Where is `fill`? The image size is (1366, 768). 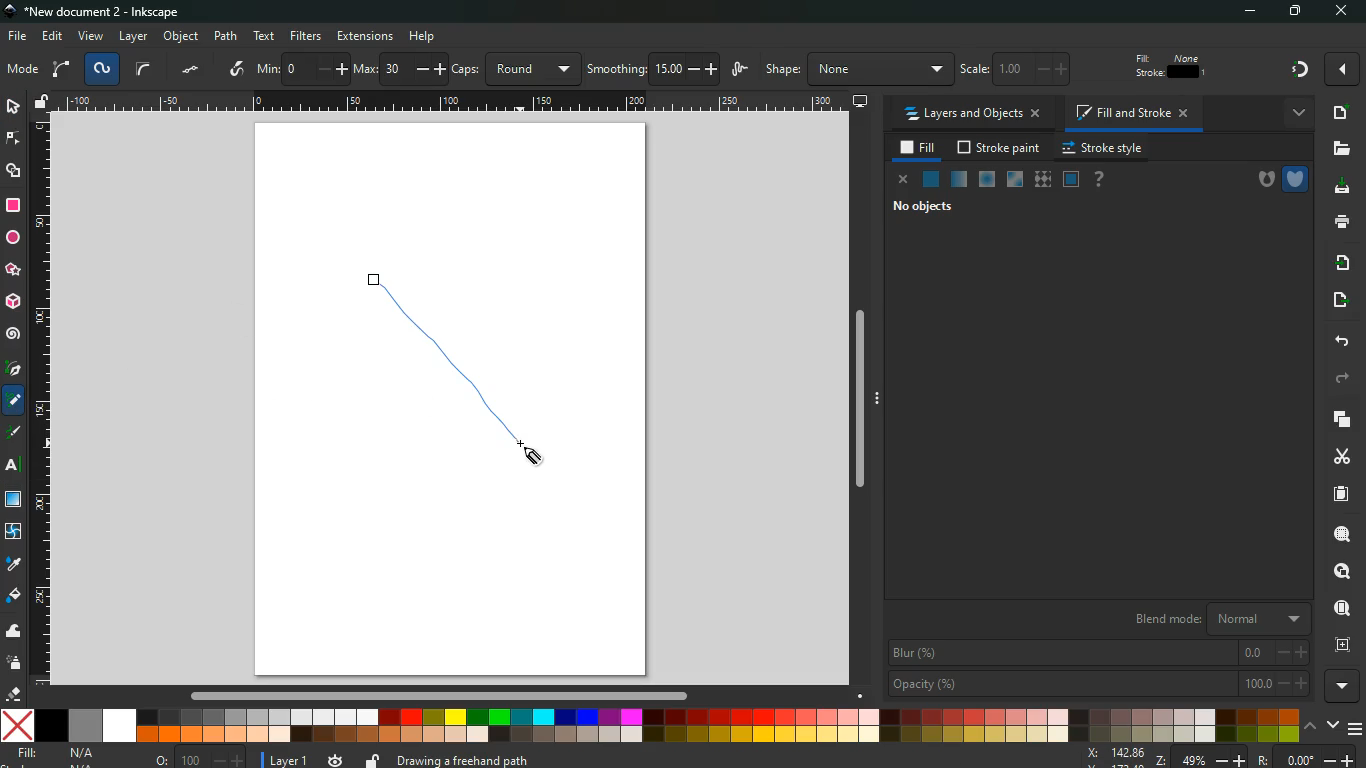 fill is located at coordinates (58, 754).